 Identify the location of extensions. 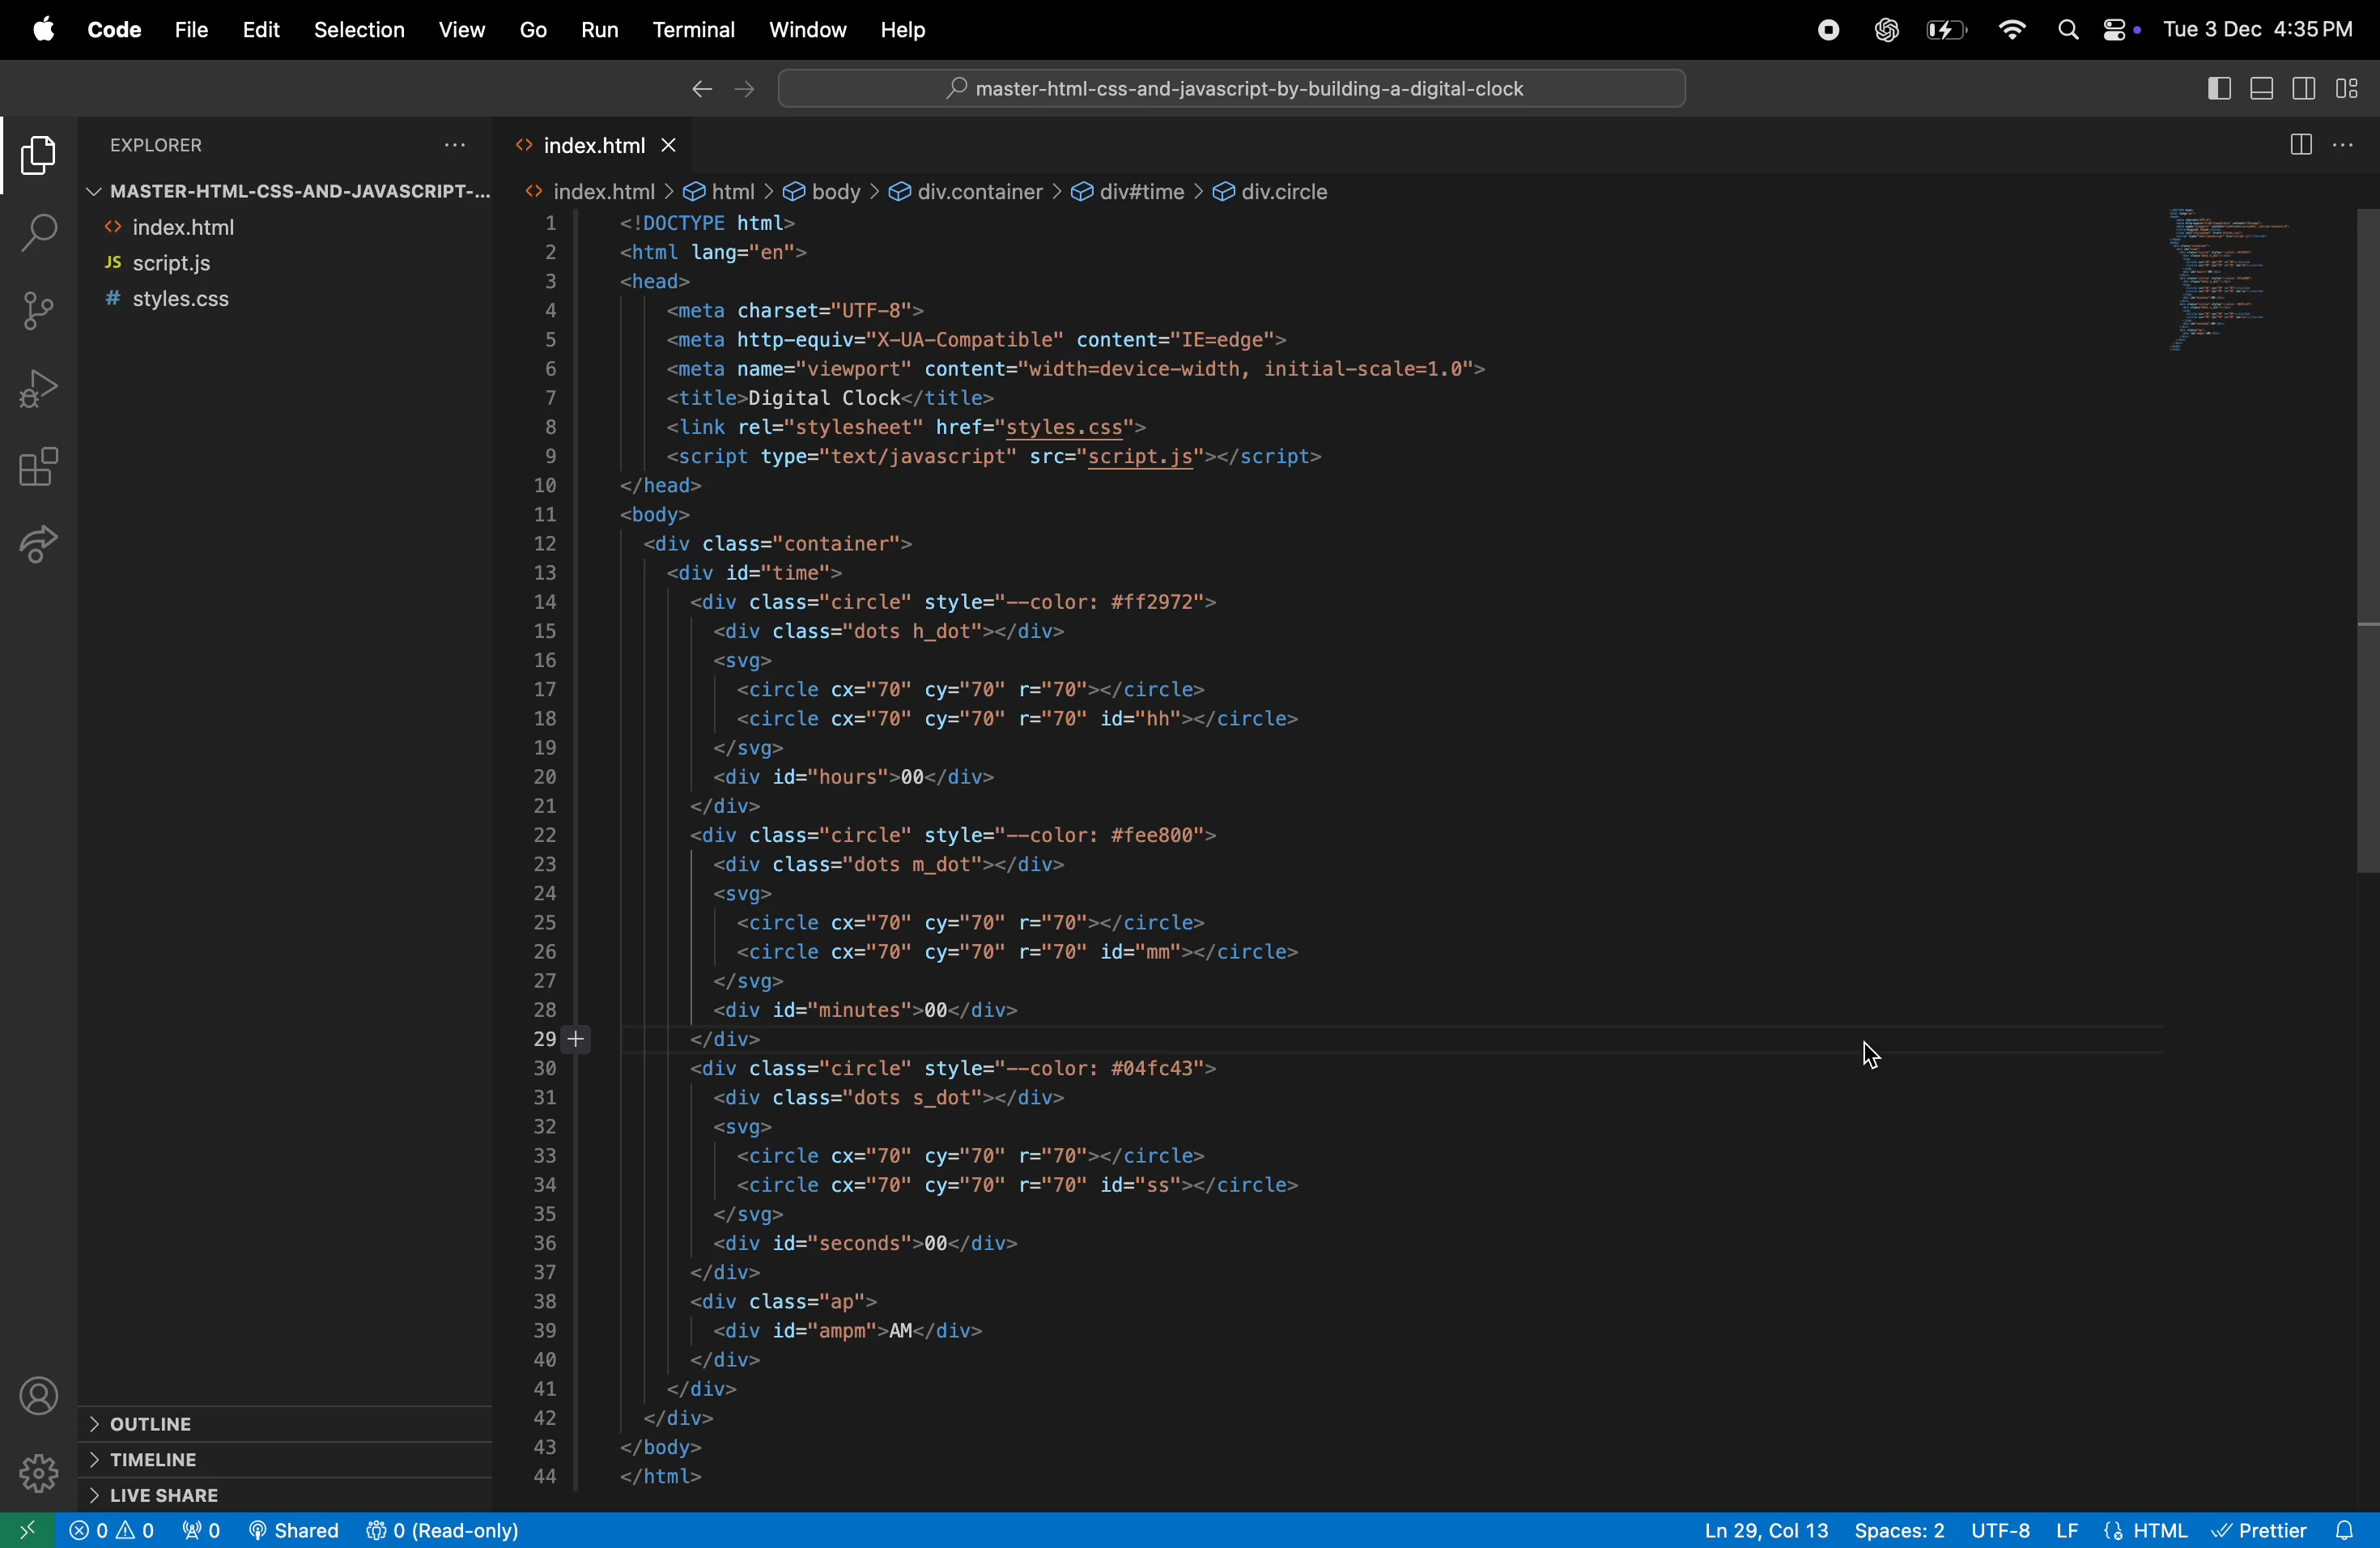
(41, 468).